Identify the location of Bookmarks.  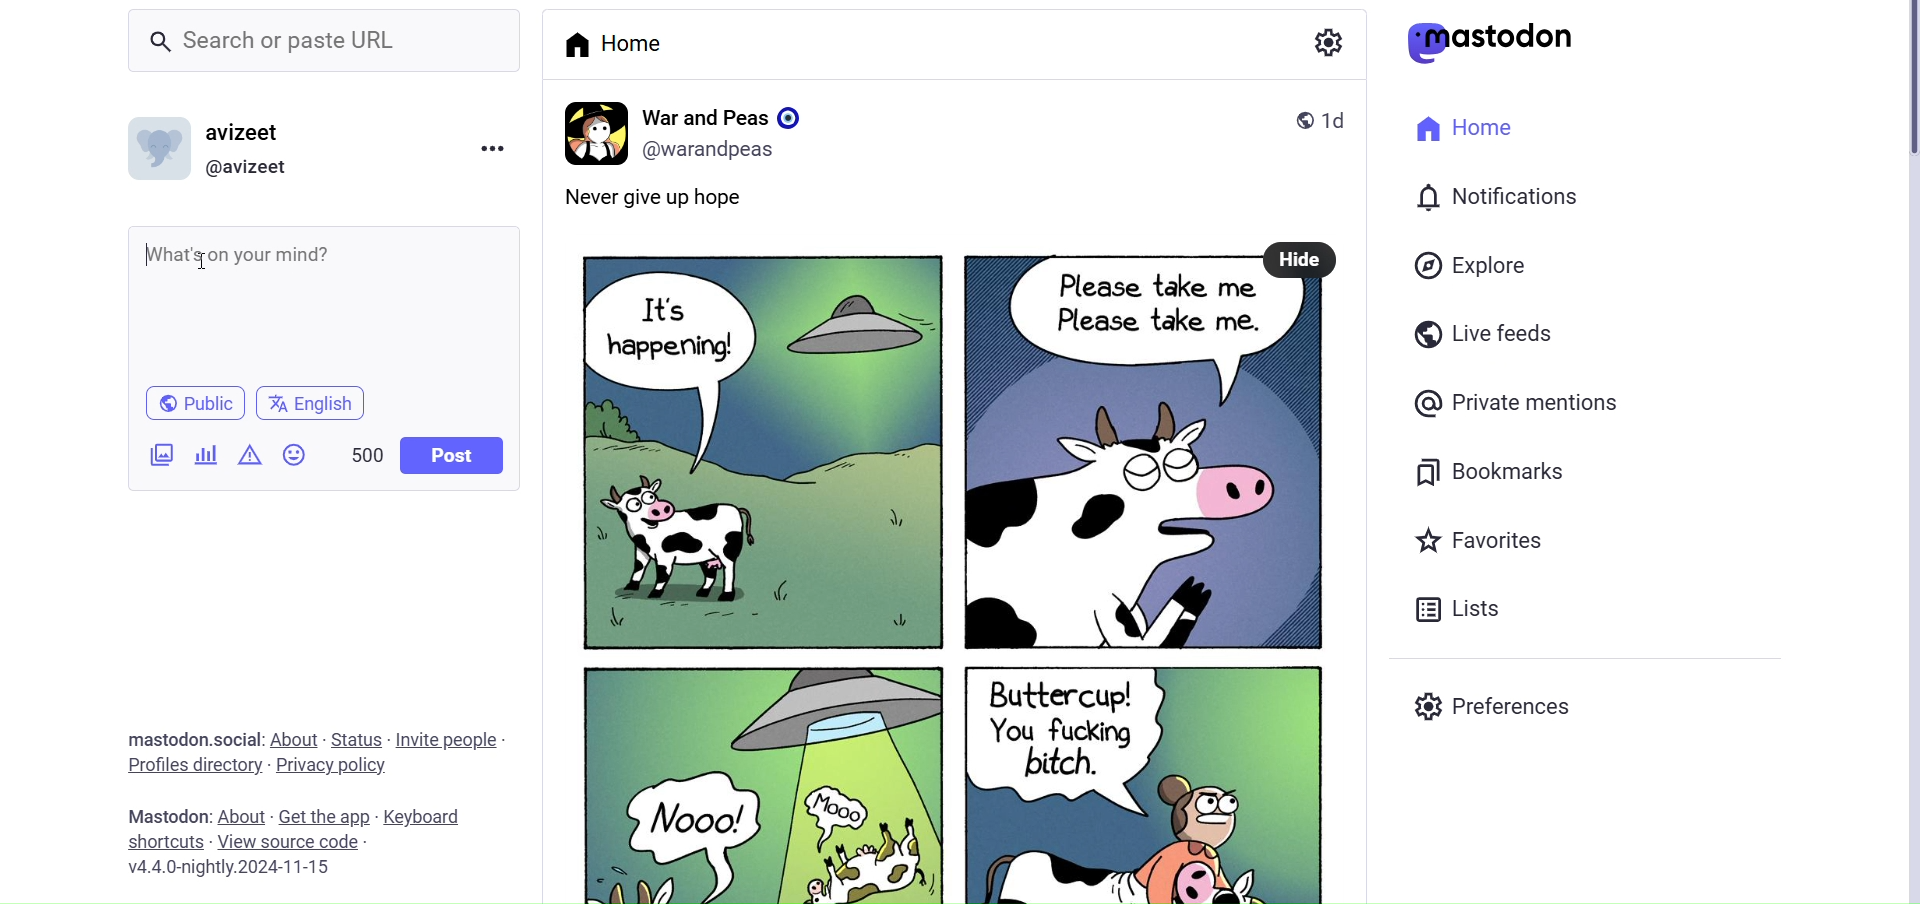
(1488, 469).